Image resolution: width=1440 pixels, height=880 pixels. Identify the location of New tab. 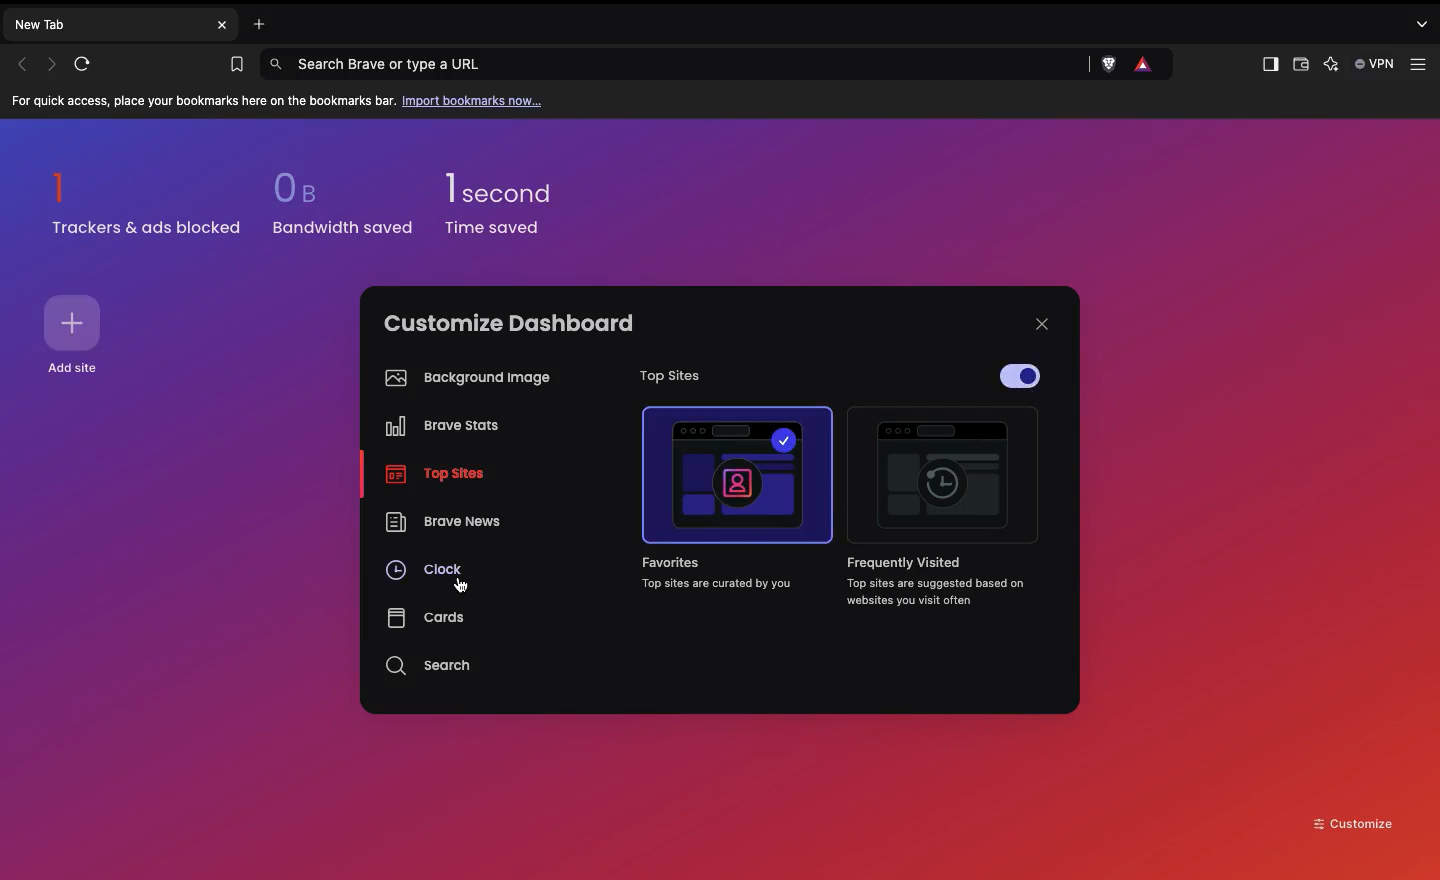
(106, 23).